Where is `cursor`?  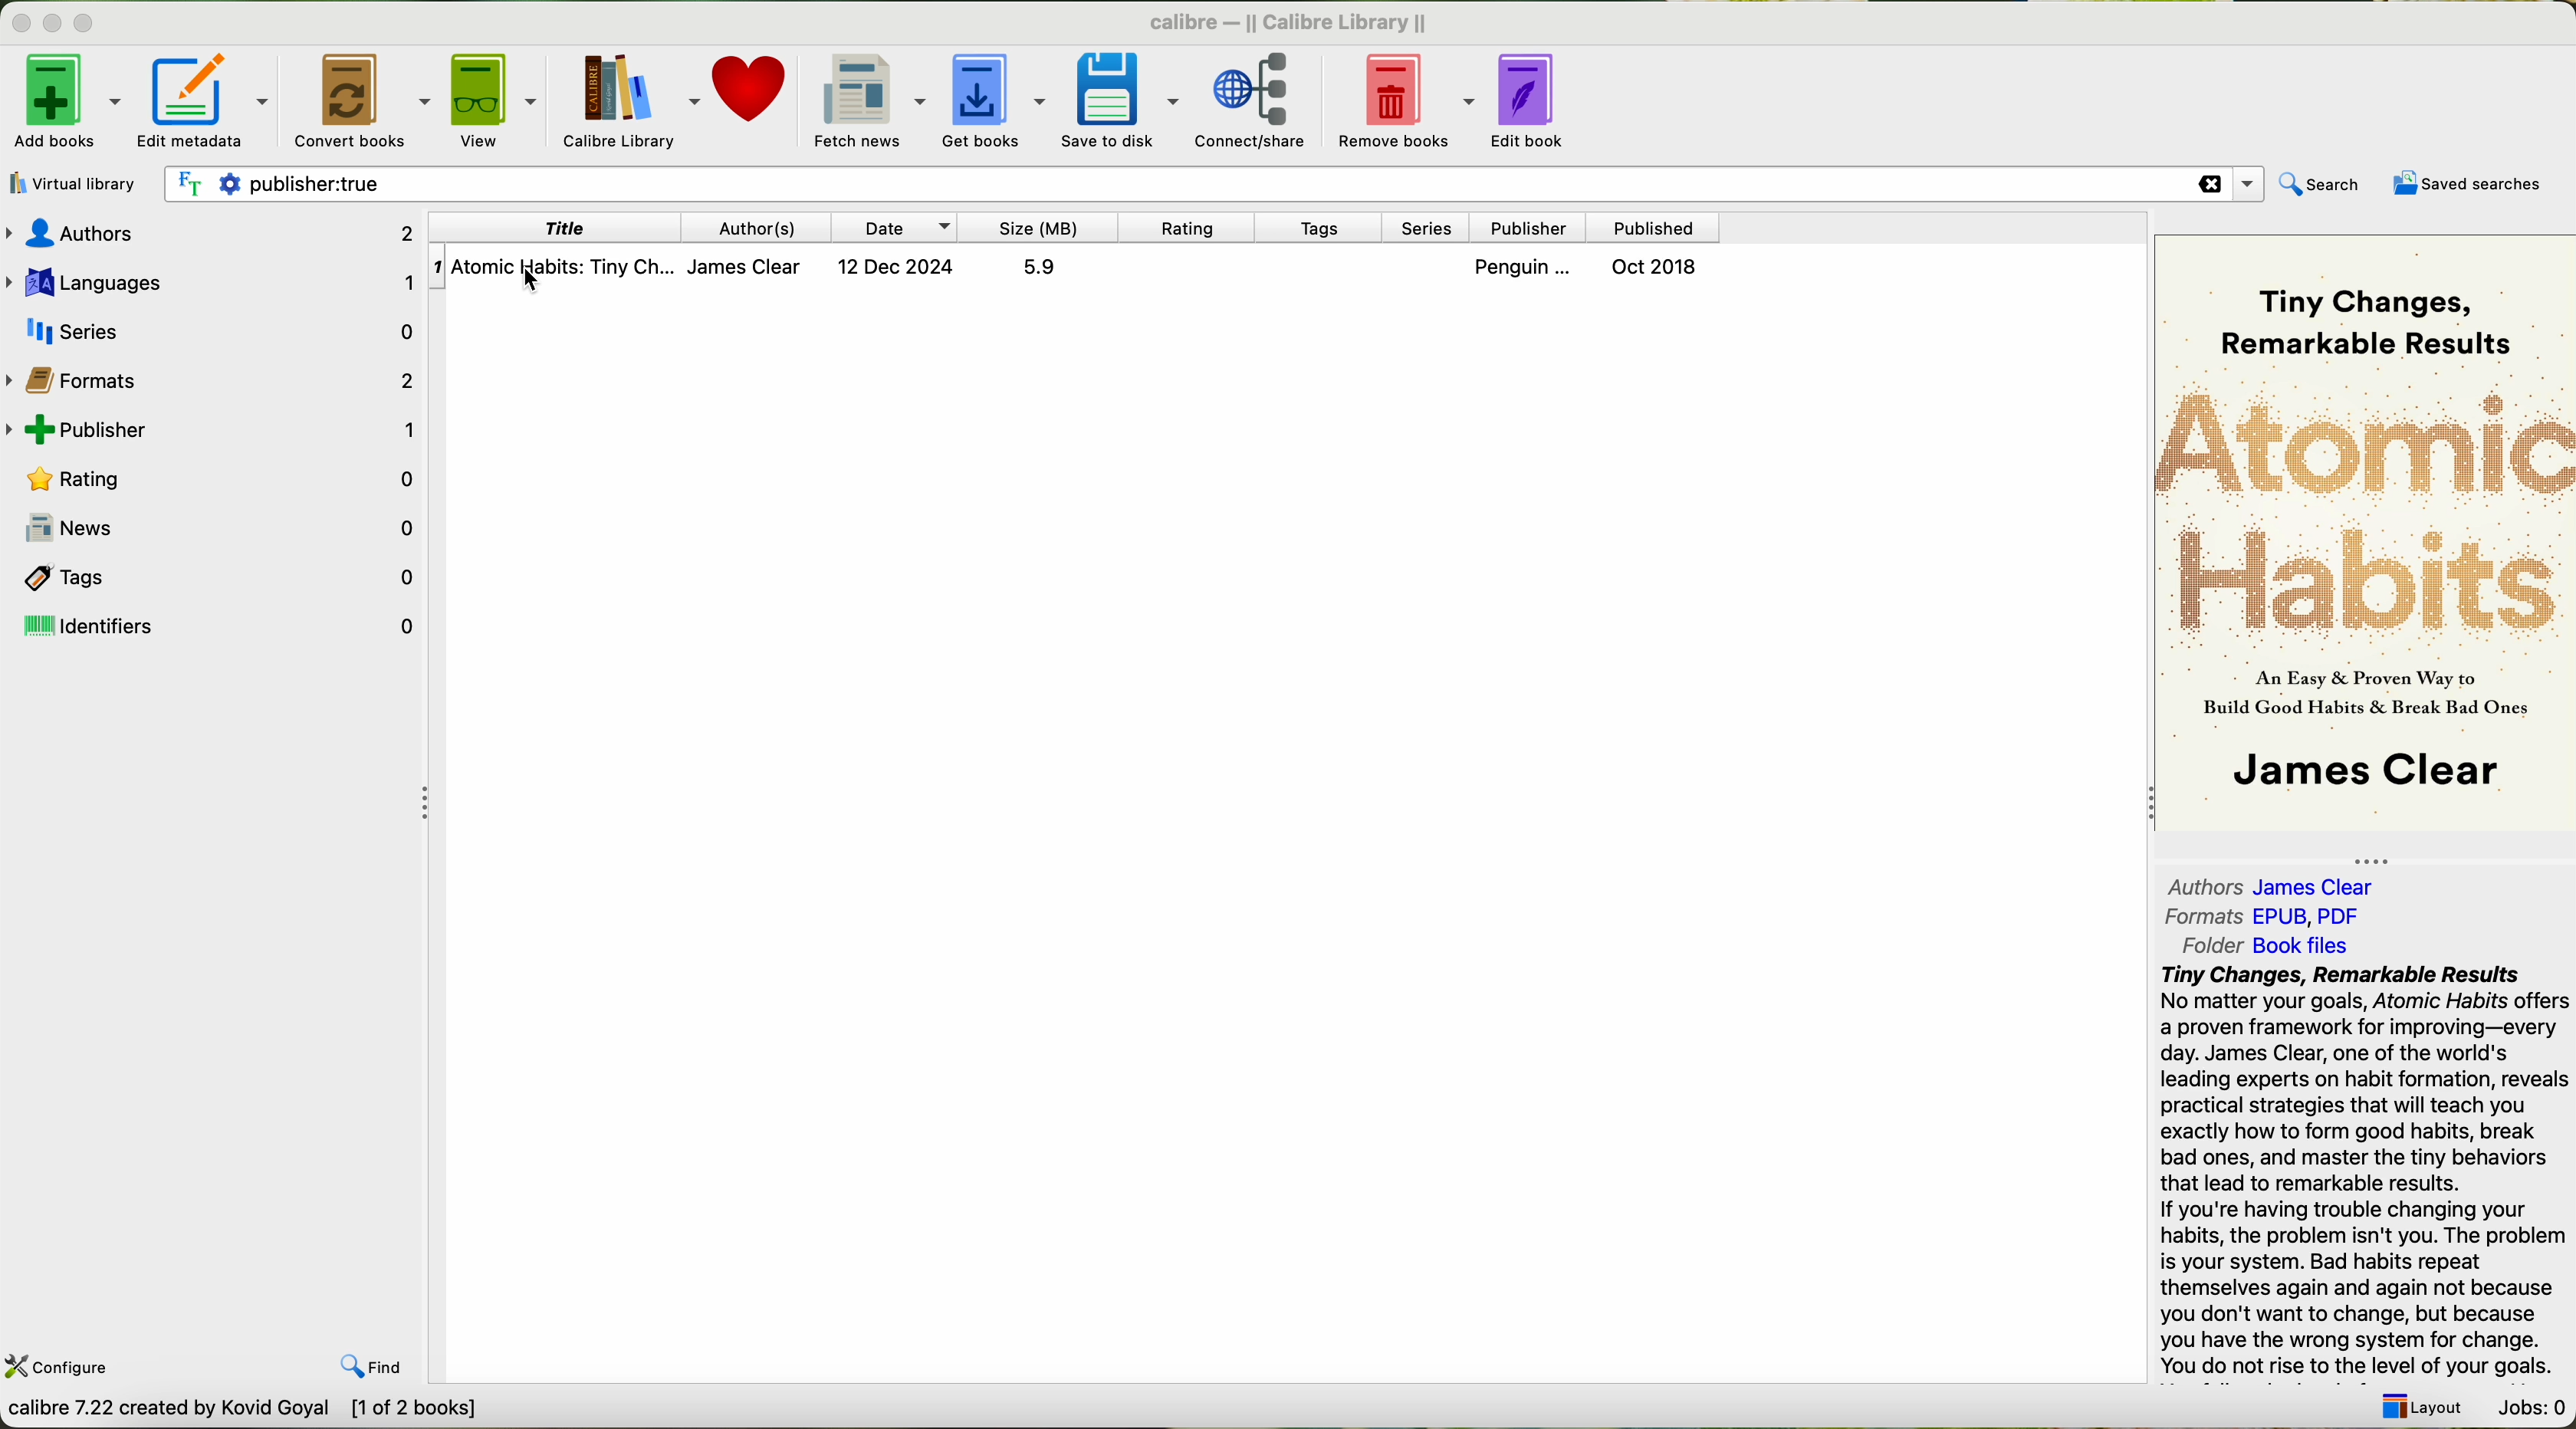 cursor is located at coordinates (536, 283).